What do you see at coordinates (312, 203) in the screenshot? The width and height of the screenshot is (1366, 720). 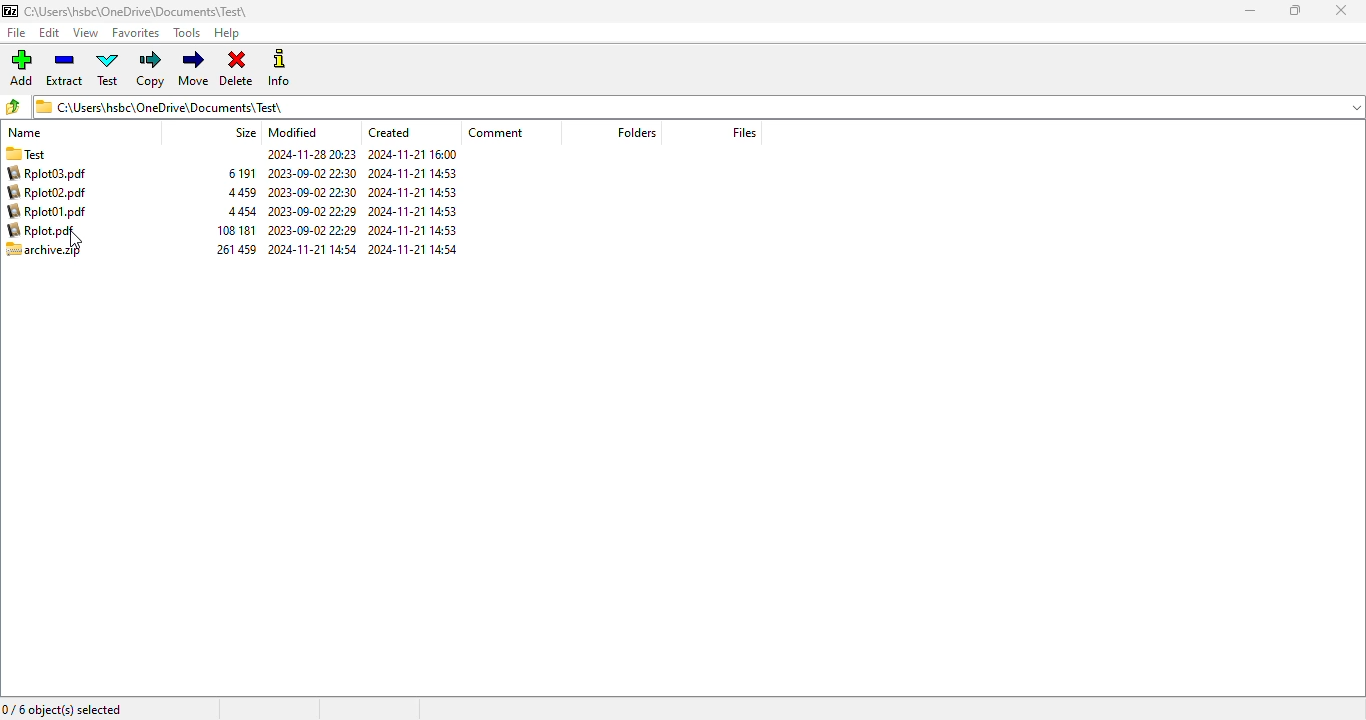 I see `modified date and time` at bounding box center [312, 203].